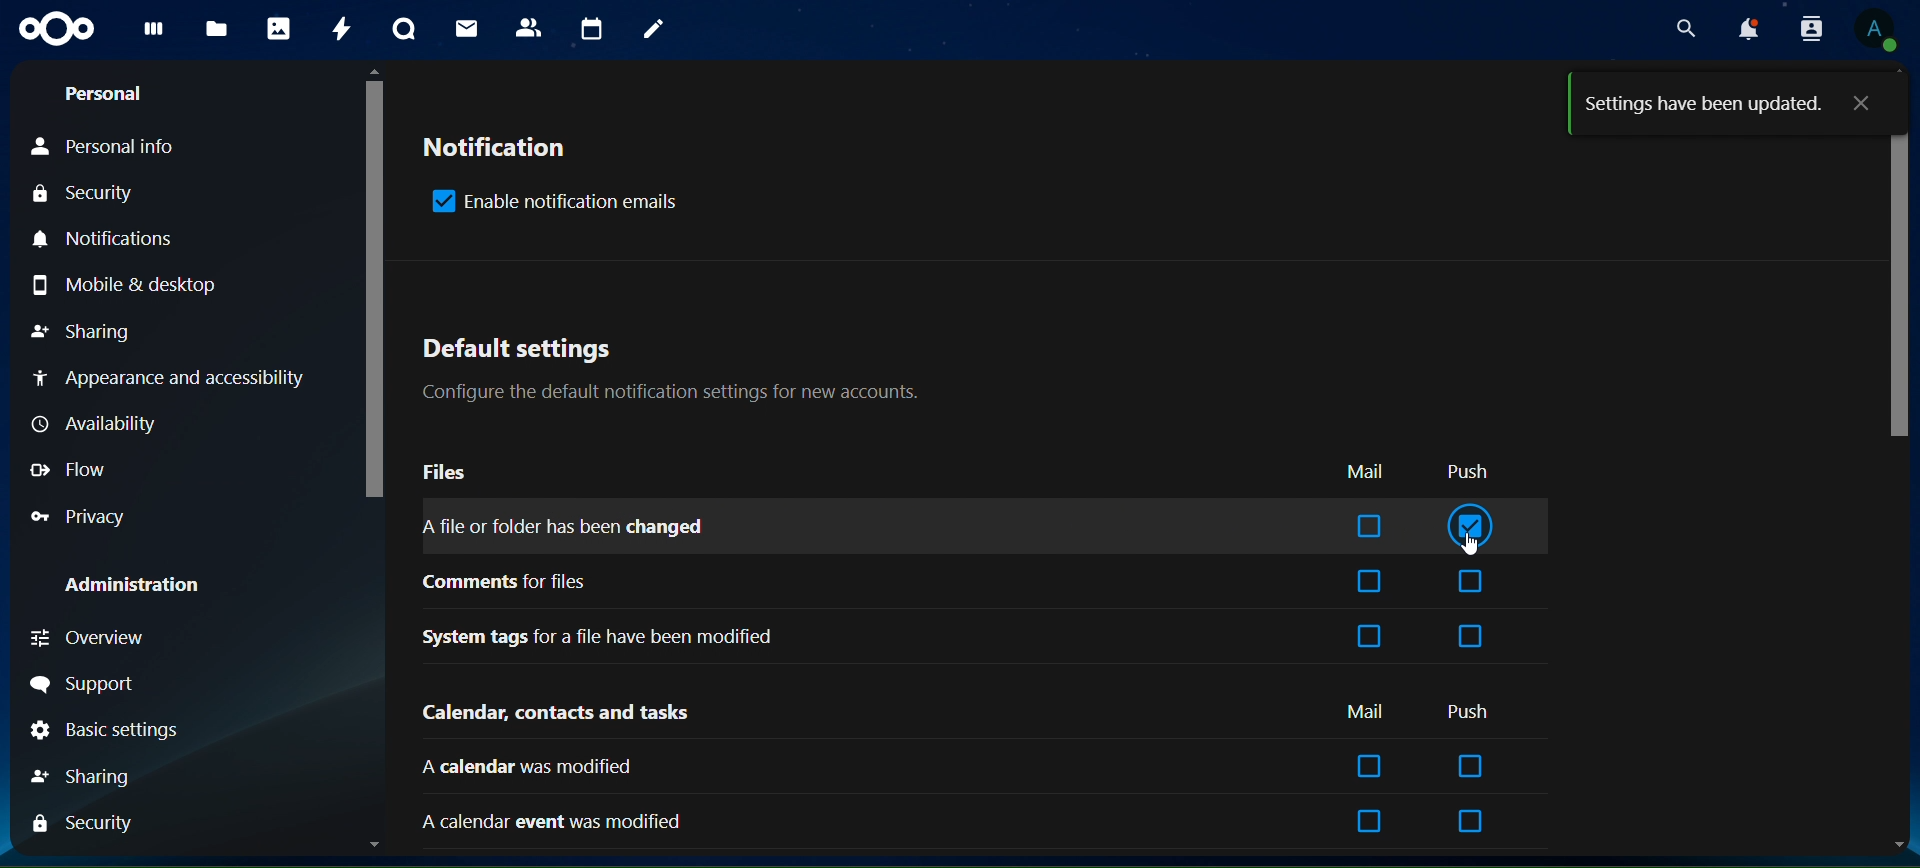 The height and width of the screenshot is (868, 1920). What do you see at coordinates (116, 636) in the screenshot?
I see `overview` at bounding box center [116, 636].